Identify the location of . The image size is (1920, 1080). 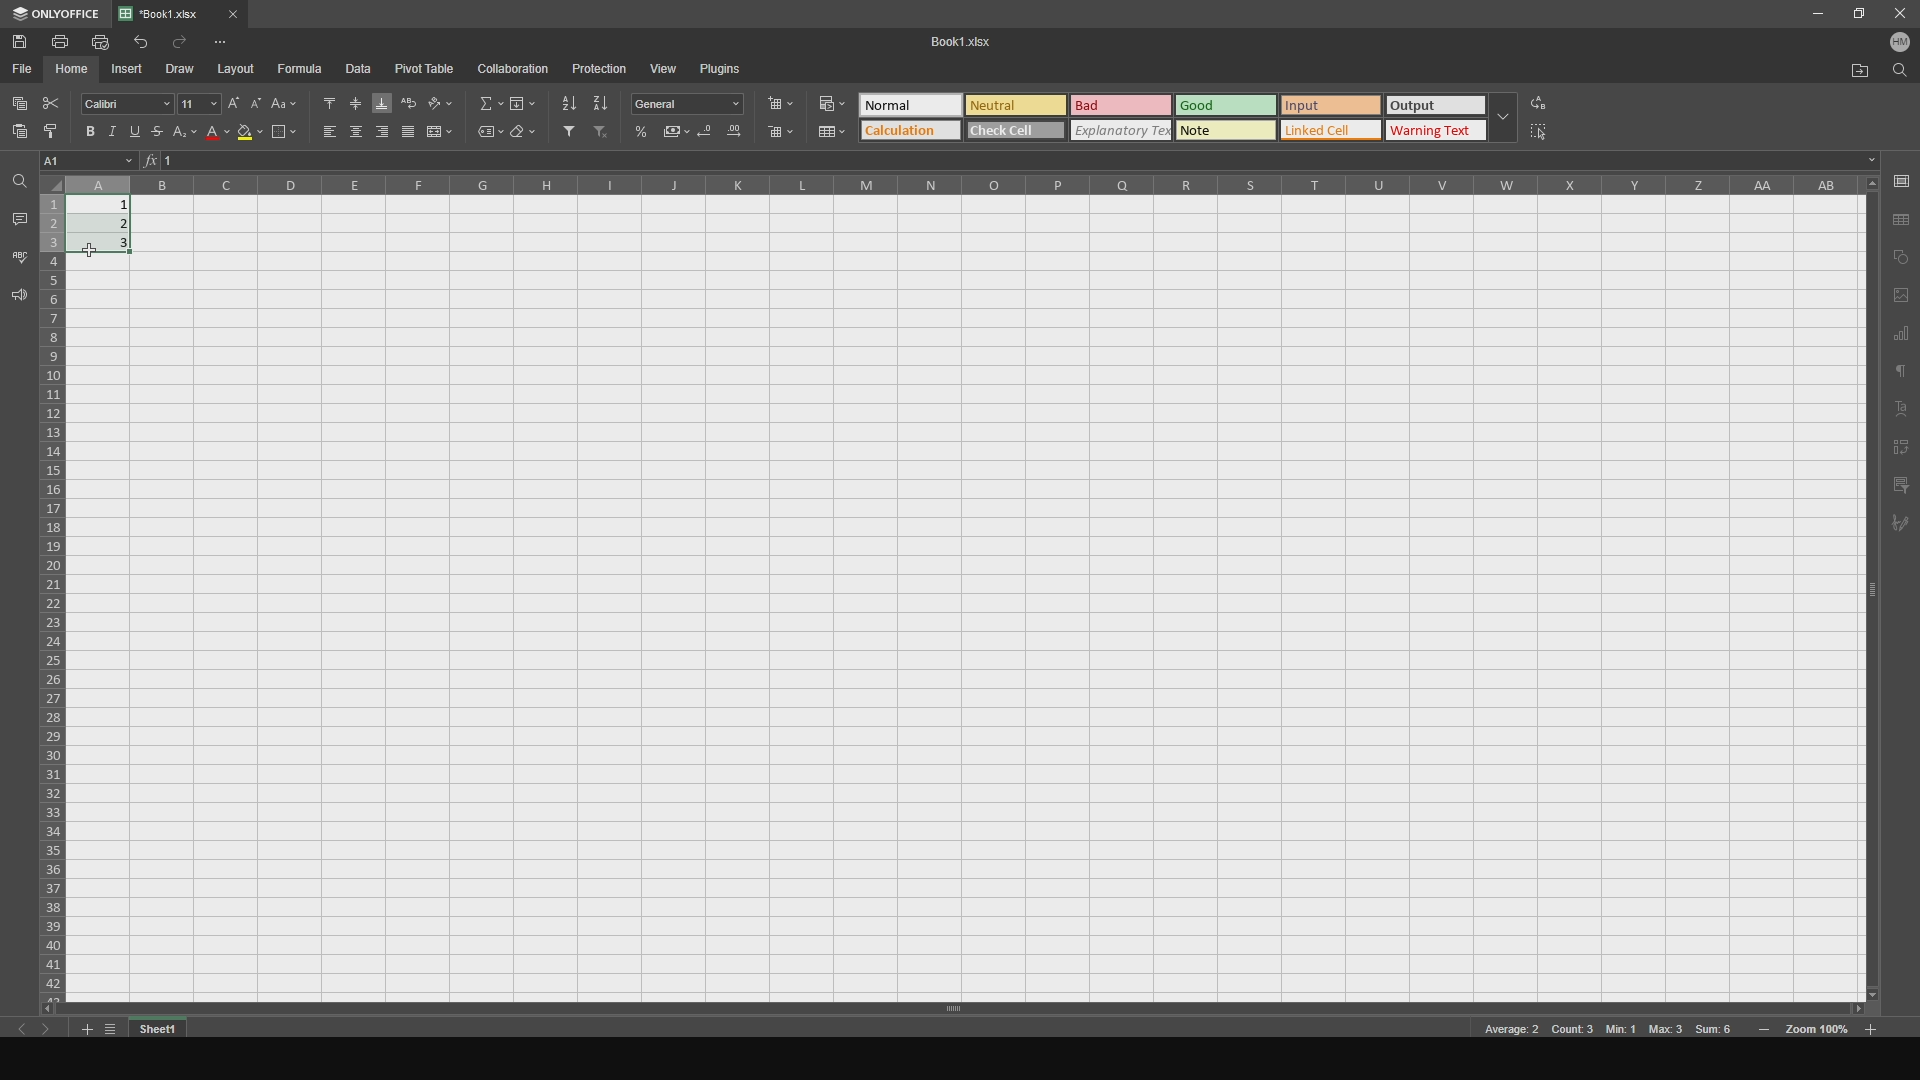
(678, 131).